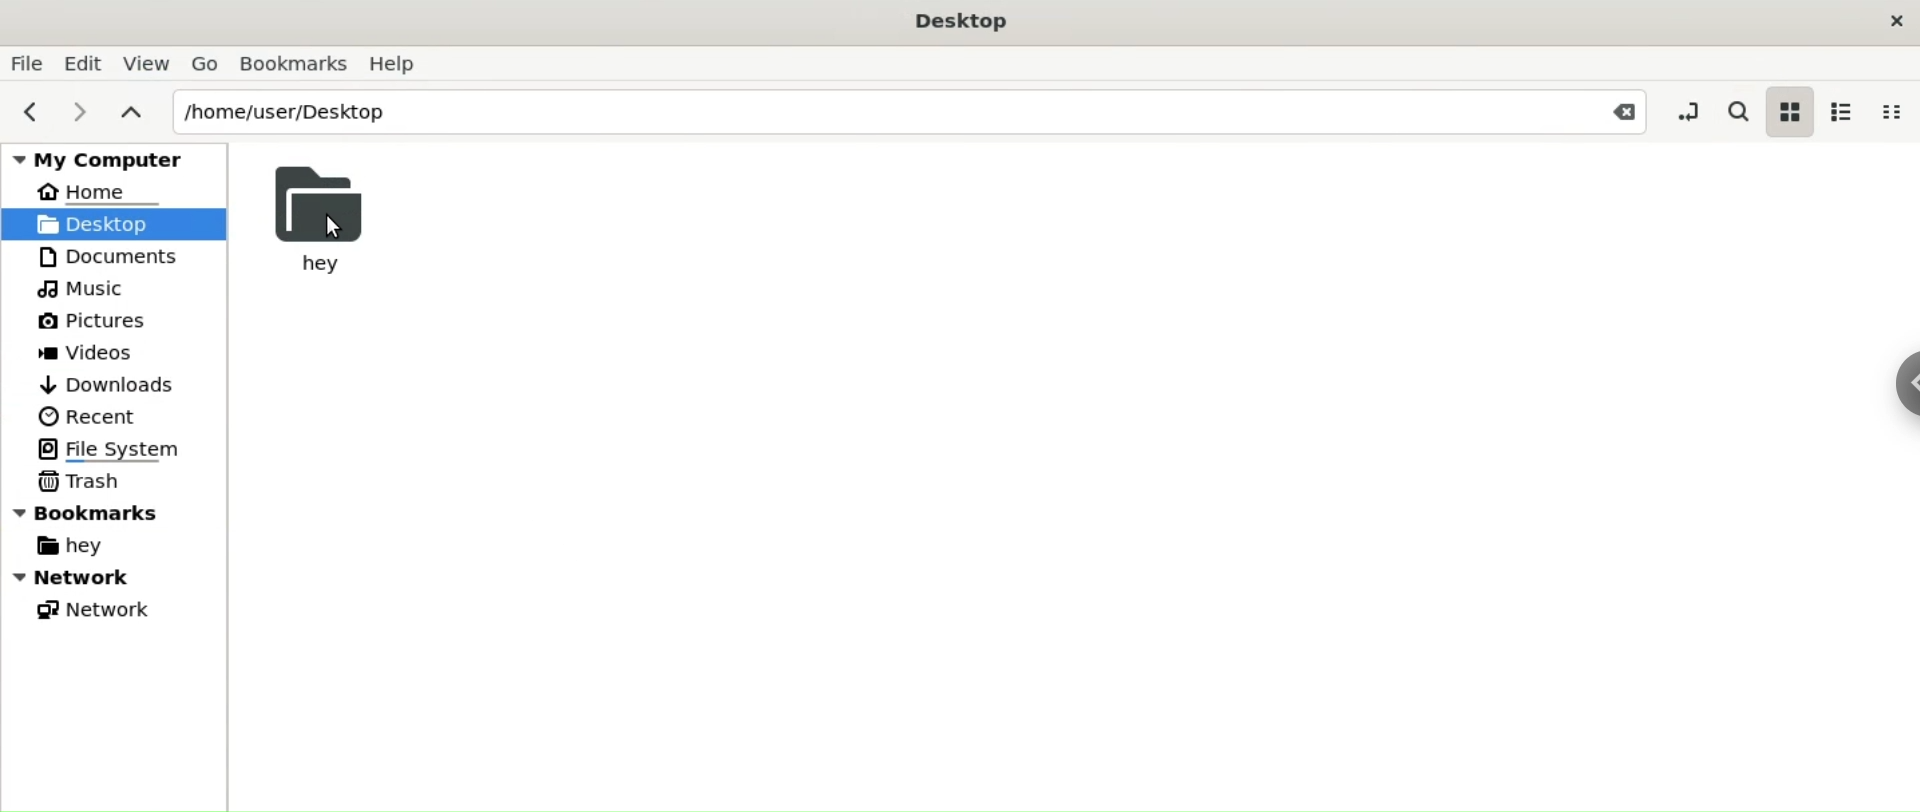 The image size is (1920, 812). Describe the element at coordinates (1896, 22) in the screenshot. I see `close` at that location.